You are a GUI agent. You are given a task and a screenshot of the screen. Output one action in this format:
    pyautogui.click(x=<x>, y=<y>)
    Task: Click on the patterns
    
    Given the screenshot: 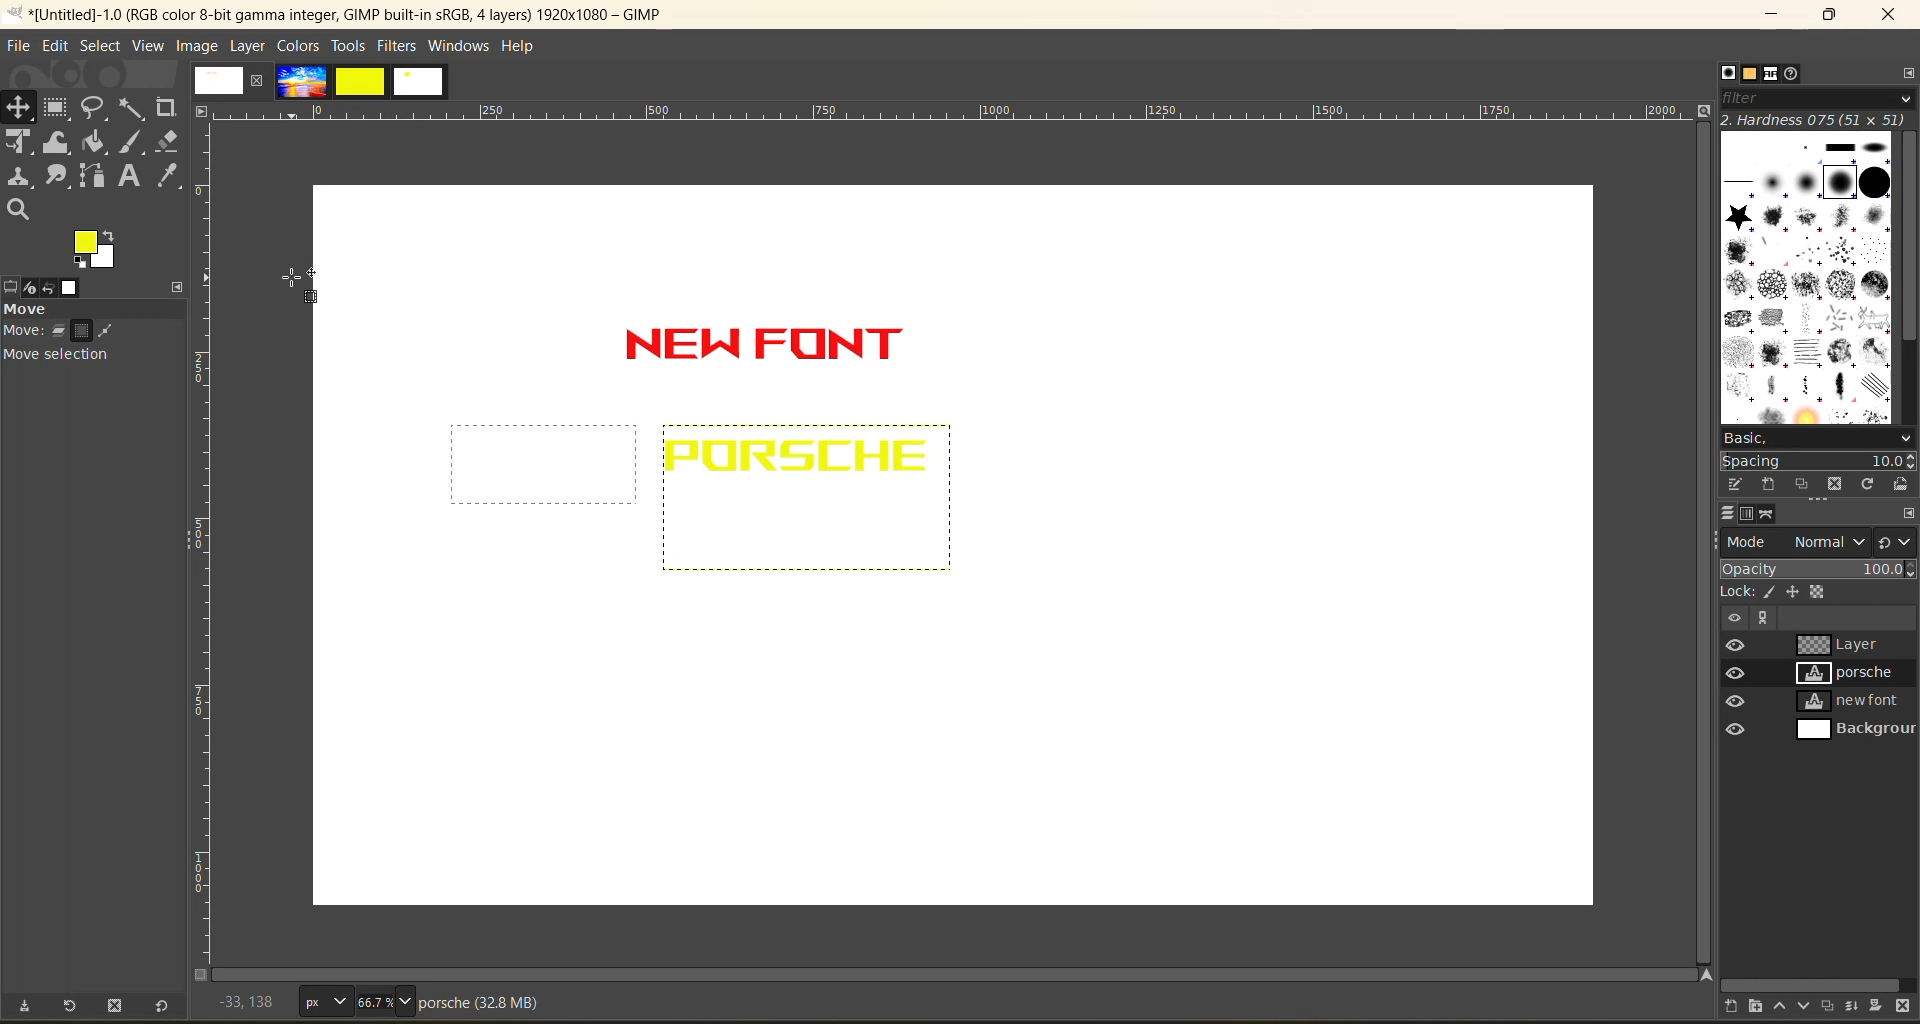 What is the action you would take?
    pyautogui.click(x=1745, y=74)
    